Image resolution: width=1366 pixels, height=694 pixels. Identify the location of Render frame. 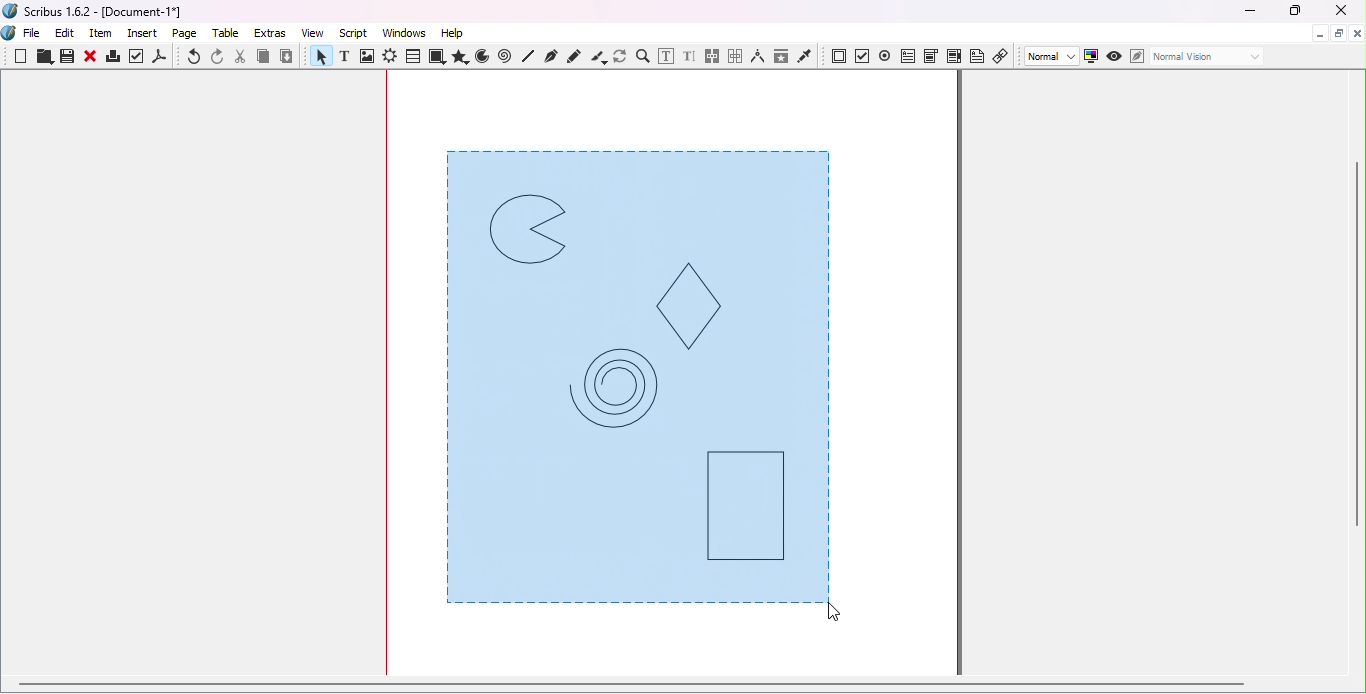
(390, 58).